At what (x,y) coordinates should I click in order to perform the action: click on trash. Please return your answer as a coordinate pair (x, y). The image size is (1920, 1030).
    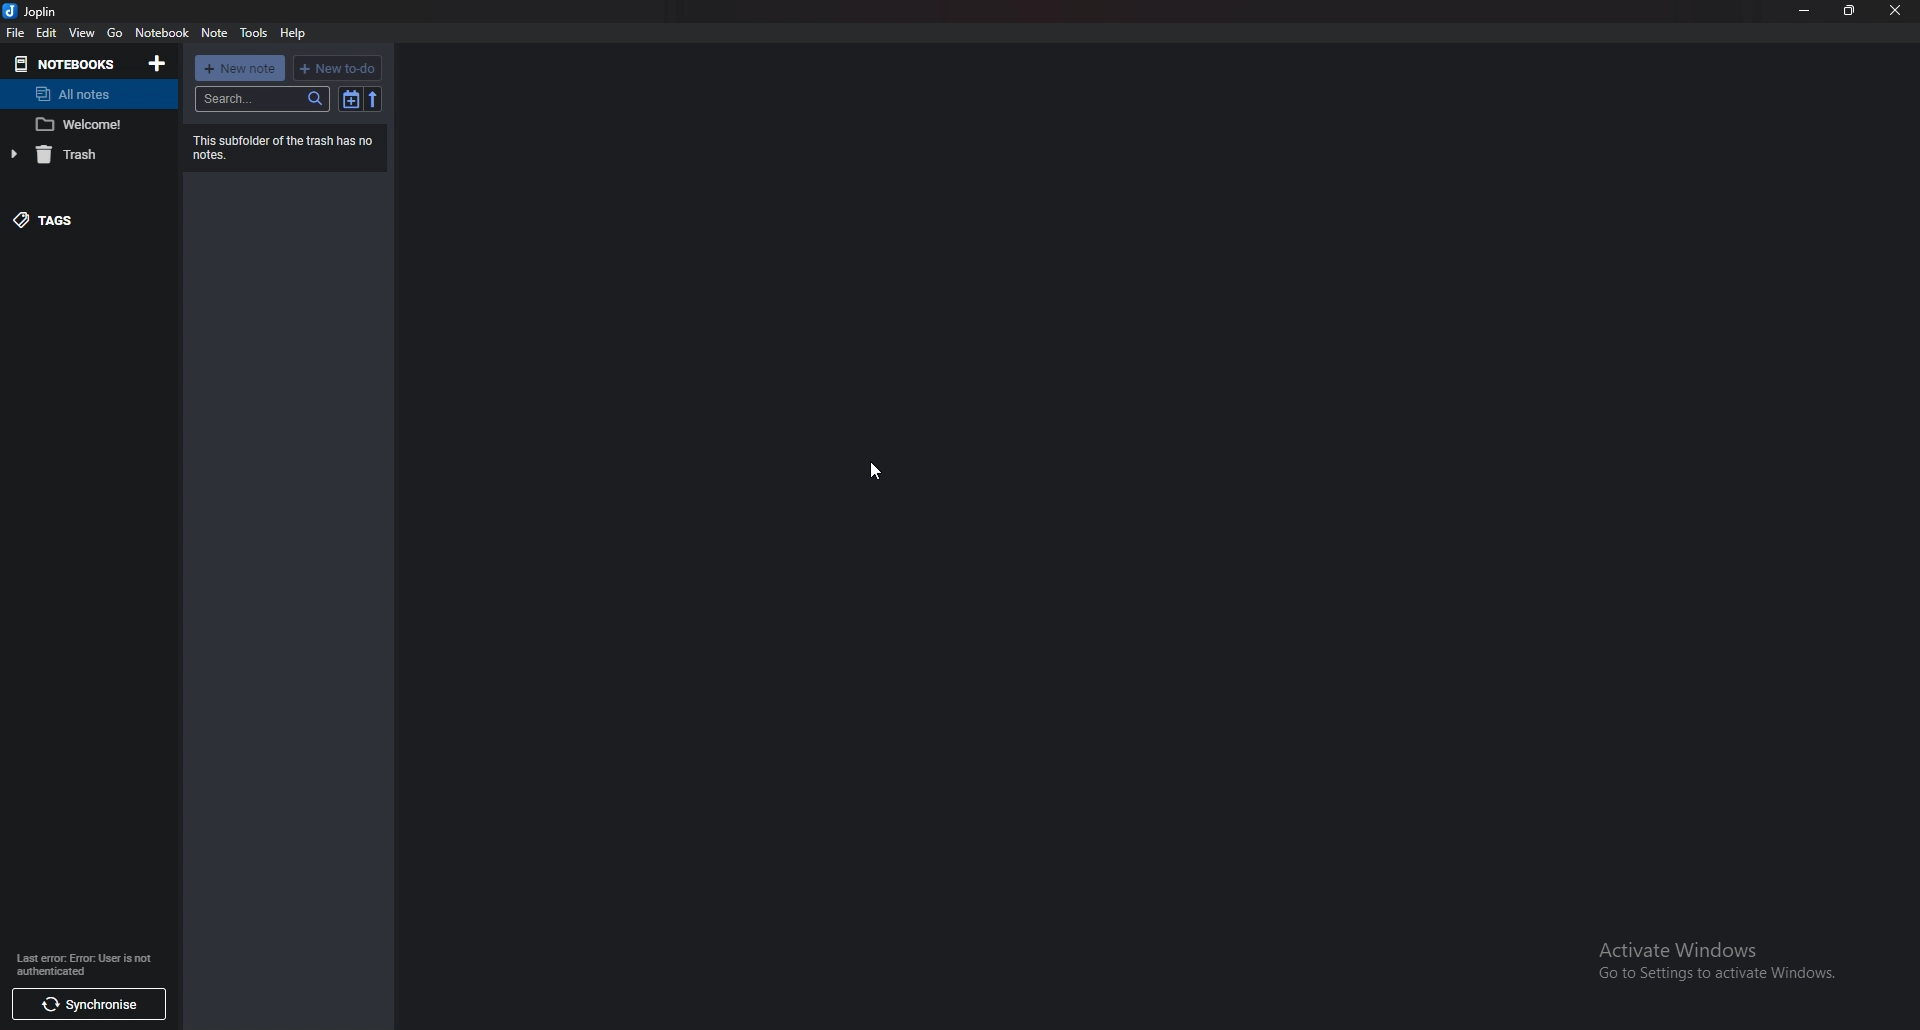
    Looking at the image, I should click on (80, 152).